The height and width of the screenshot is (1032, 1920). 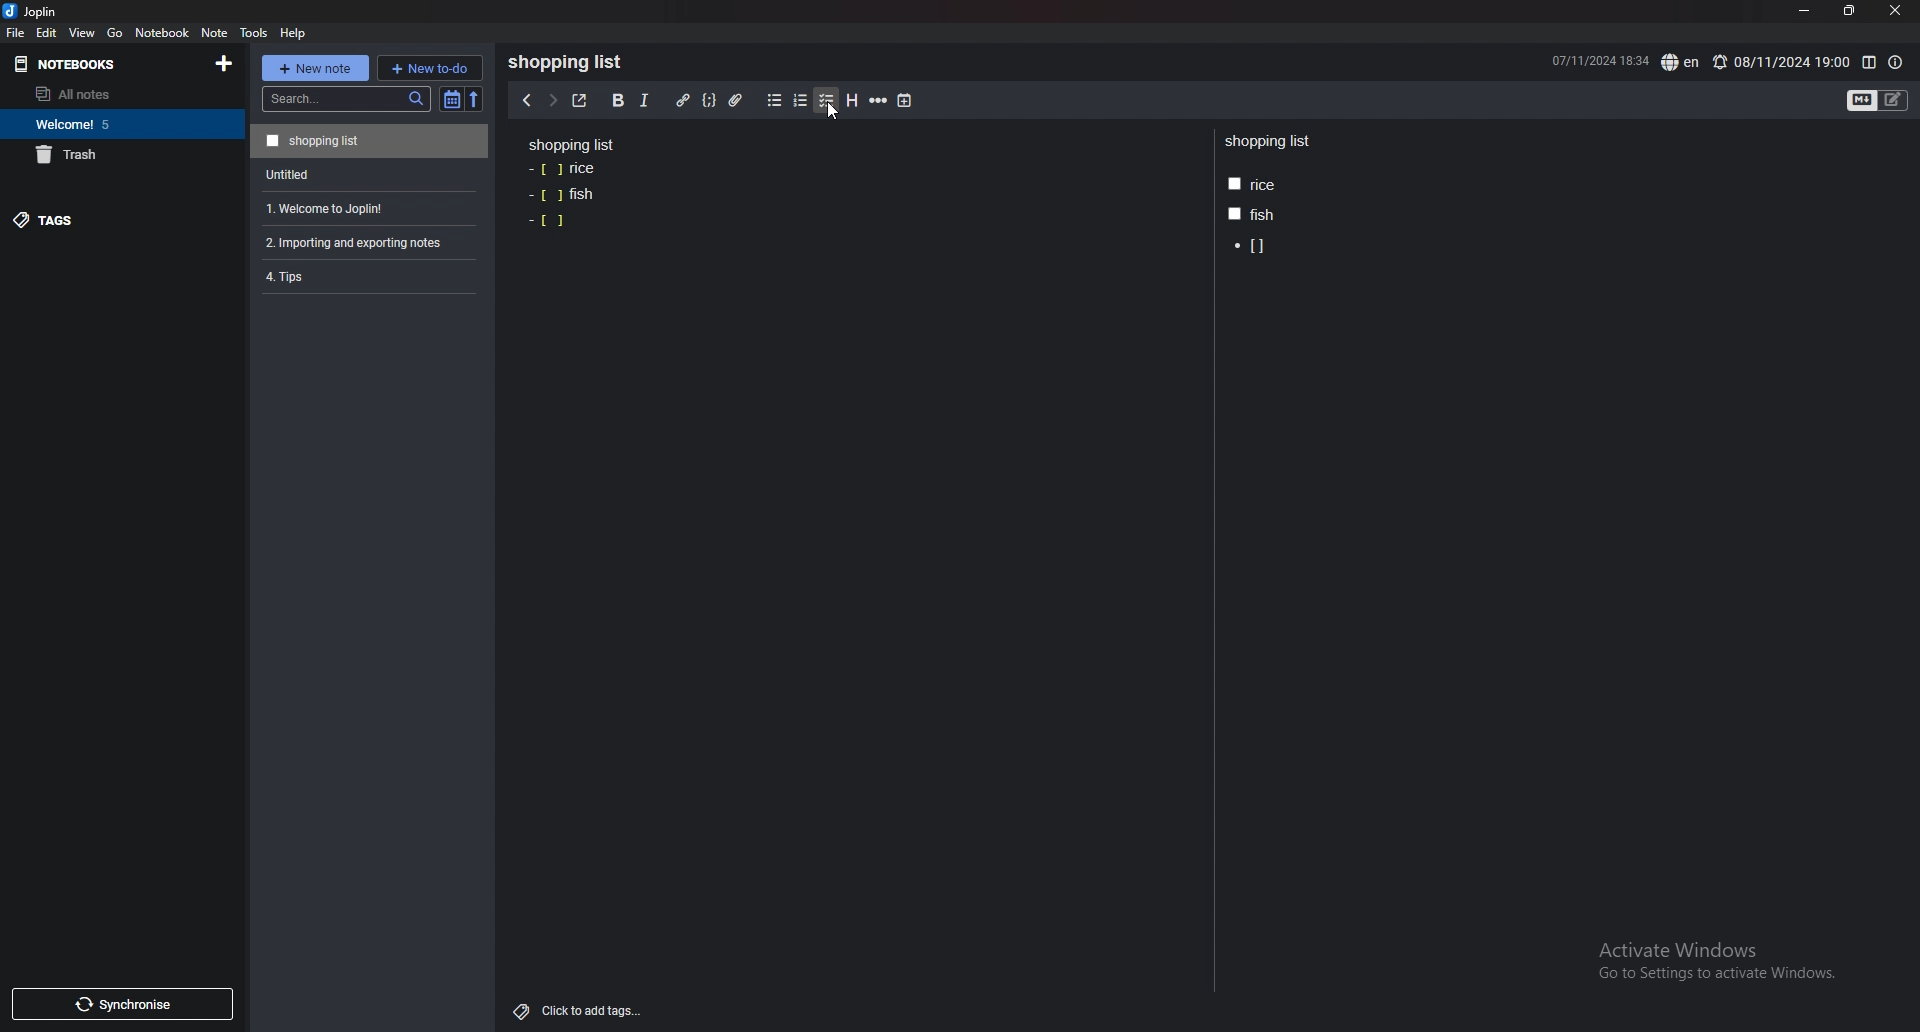 I want to click on code, so click(x=709, y=101).